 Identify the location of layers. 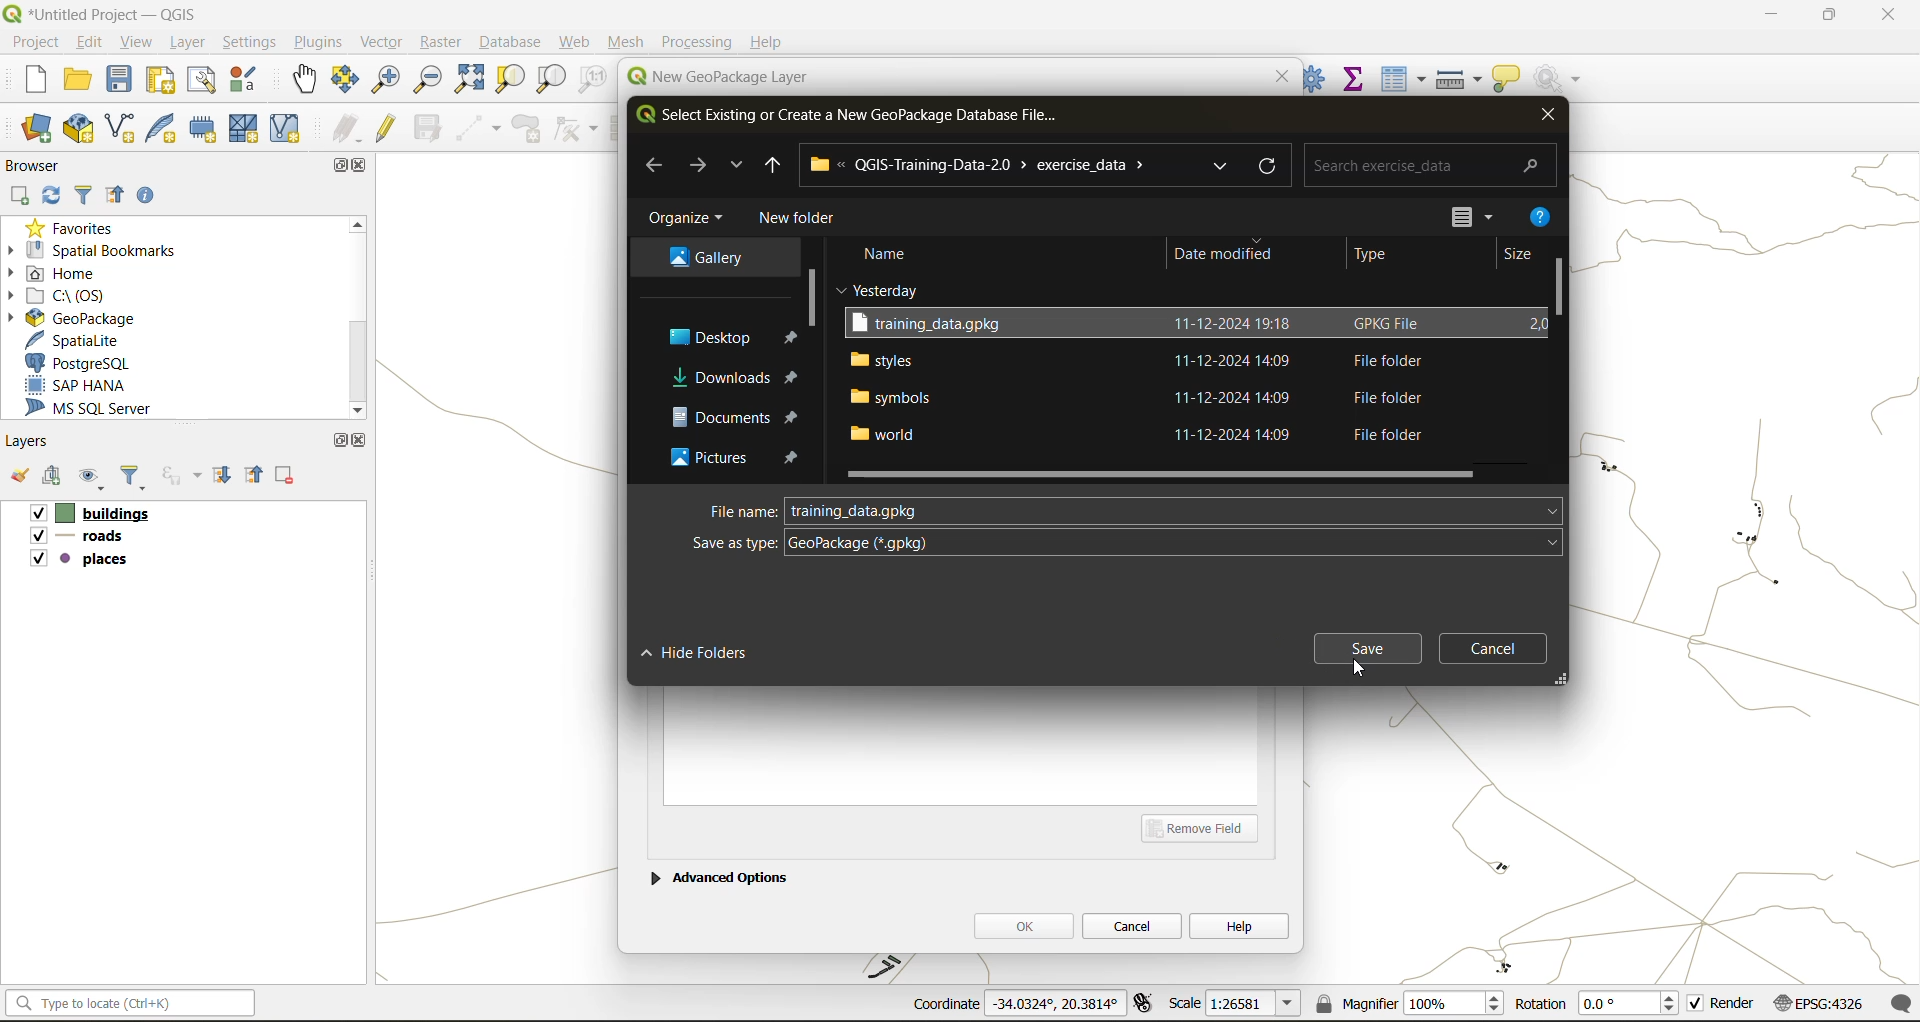
(32, 442).